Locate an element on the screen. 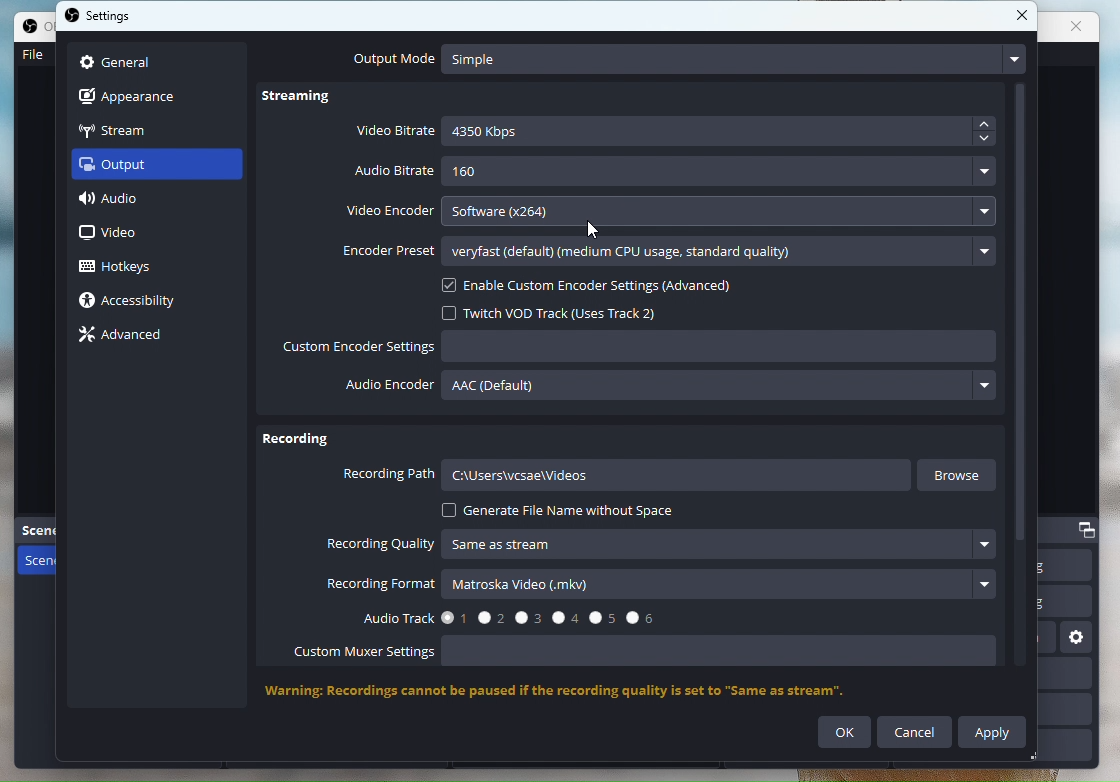 The image size is (1120, 782). Recording quality is located at coordinates (666, 545).